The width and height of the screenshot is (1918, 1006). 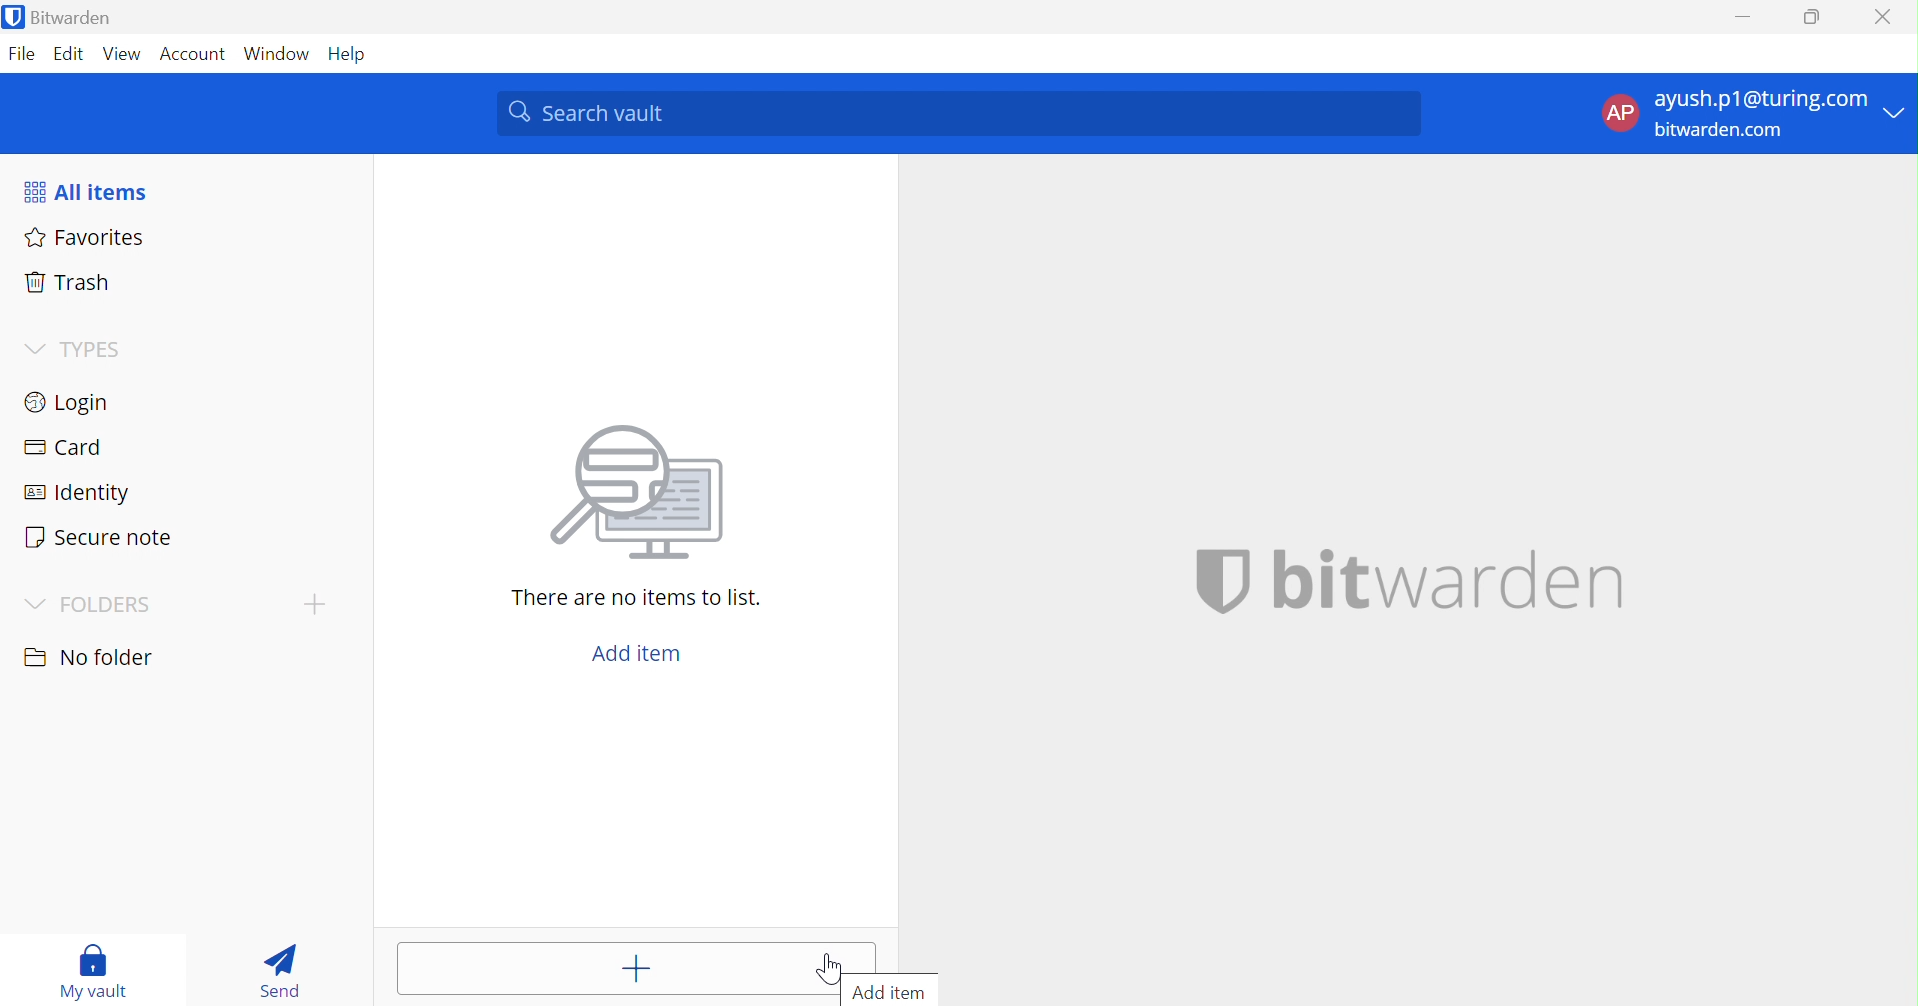 I want to click on Identity, so click(x=72, y=491).